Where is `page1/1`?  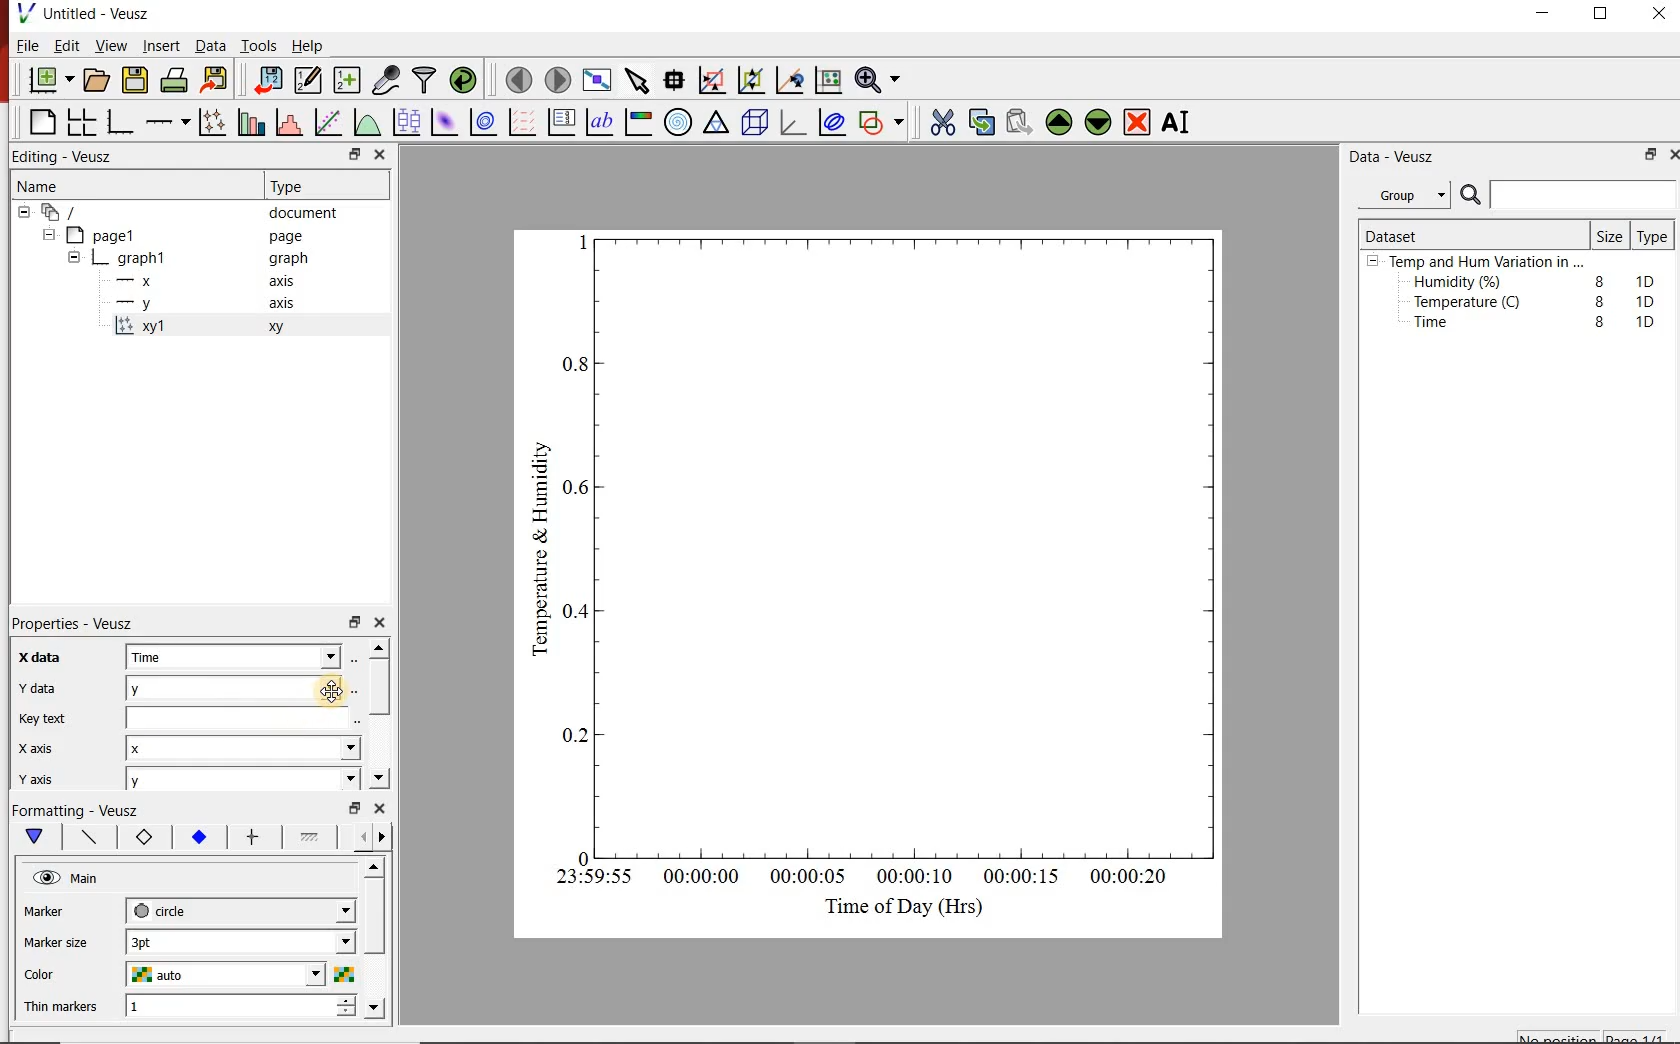
page1/1 is located at coordinates (1641, 1035).